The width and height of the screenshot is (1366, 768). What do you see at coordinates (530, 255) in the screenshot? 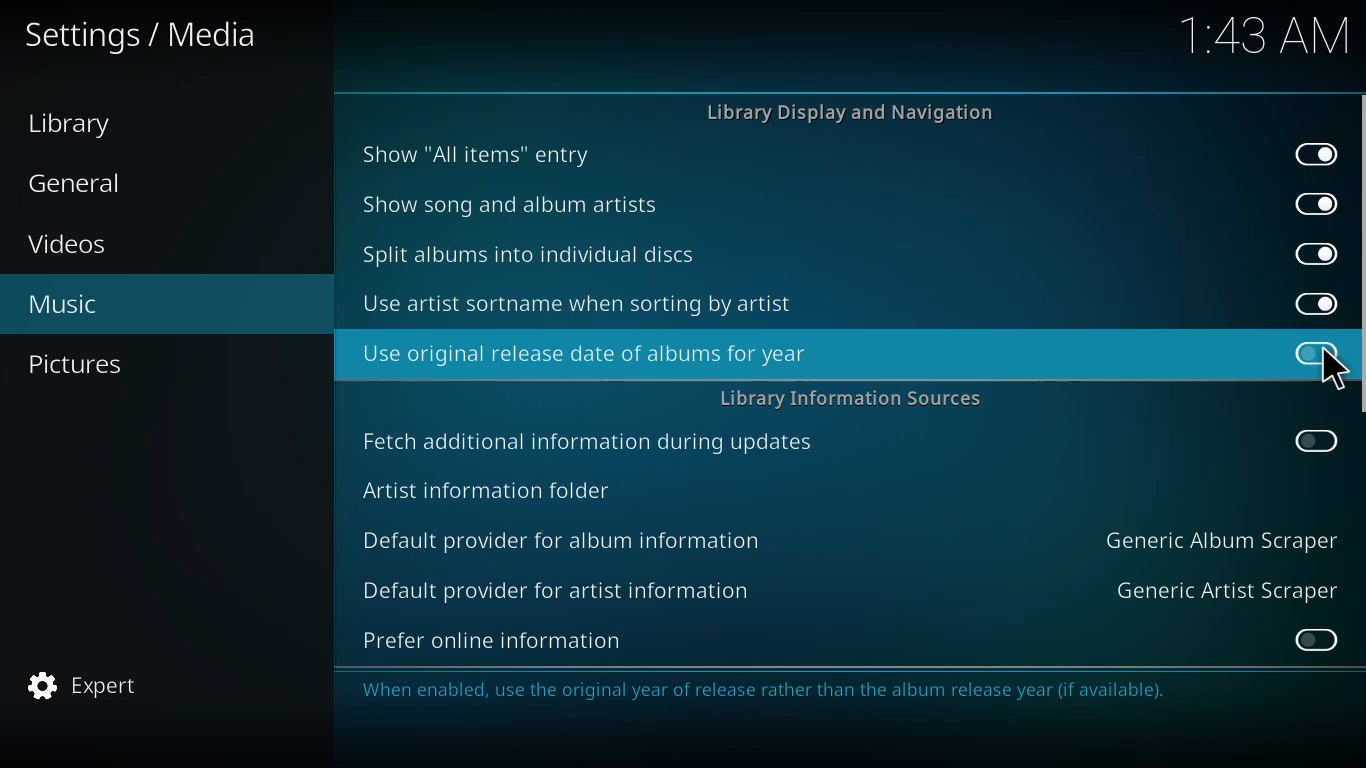
I see `split albums` at bounding box center [530, 255].